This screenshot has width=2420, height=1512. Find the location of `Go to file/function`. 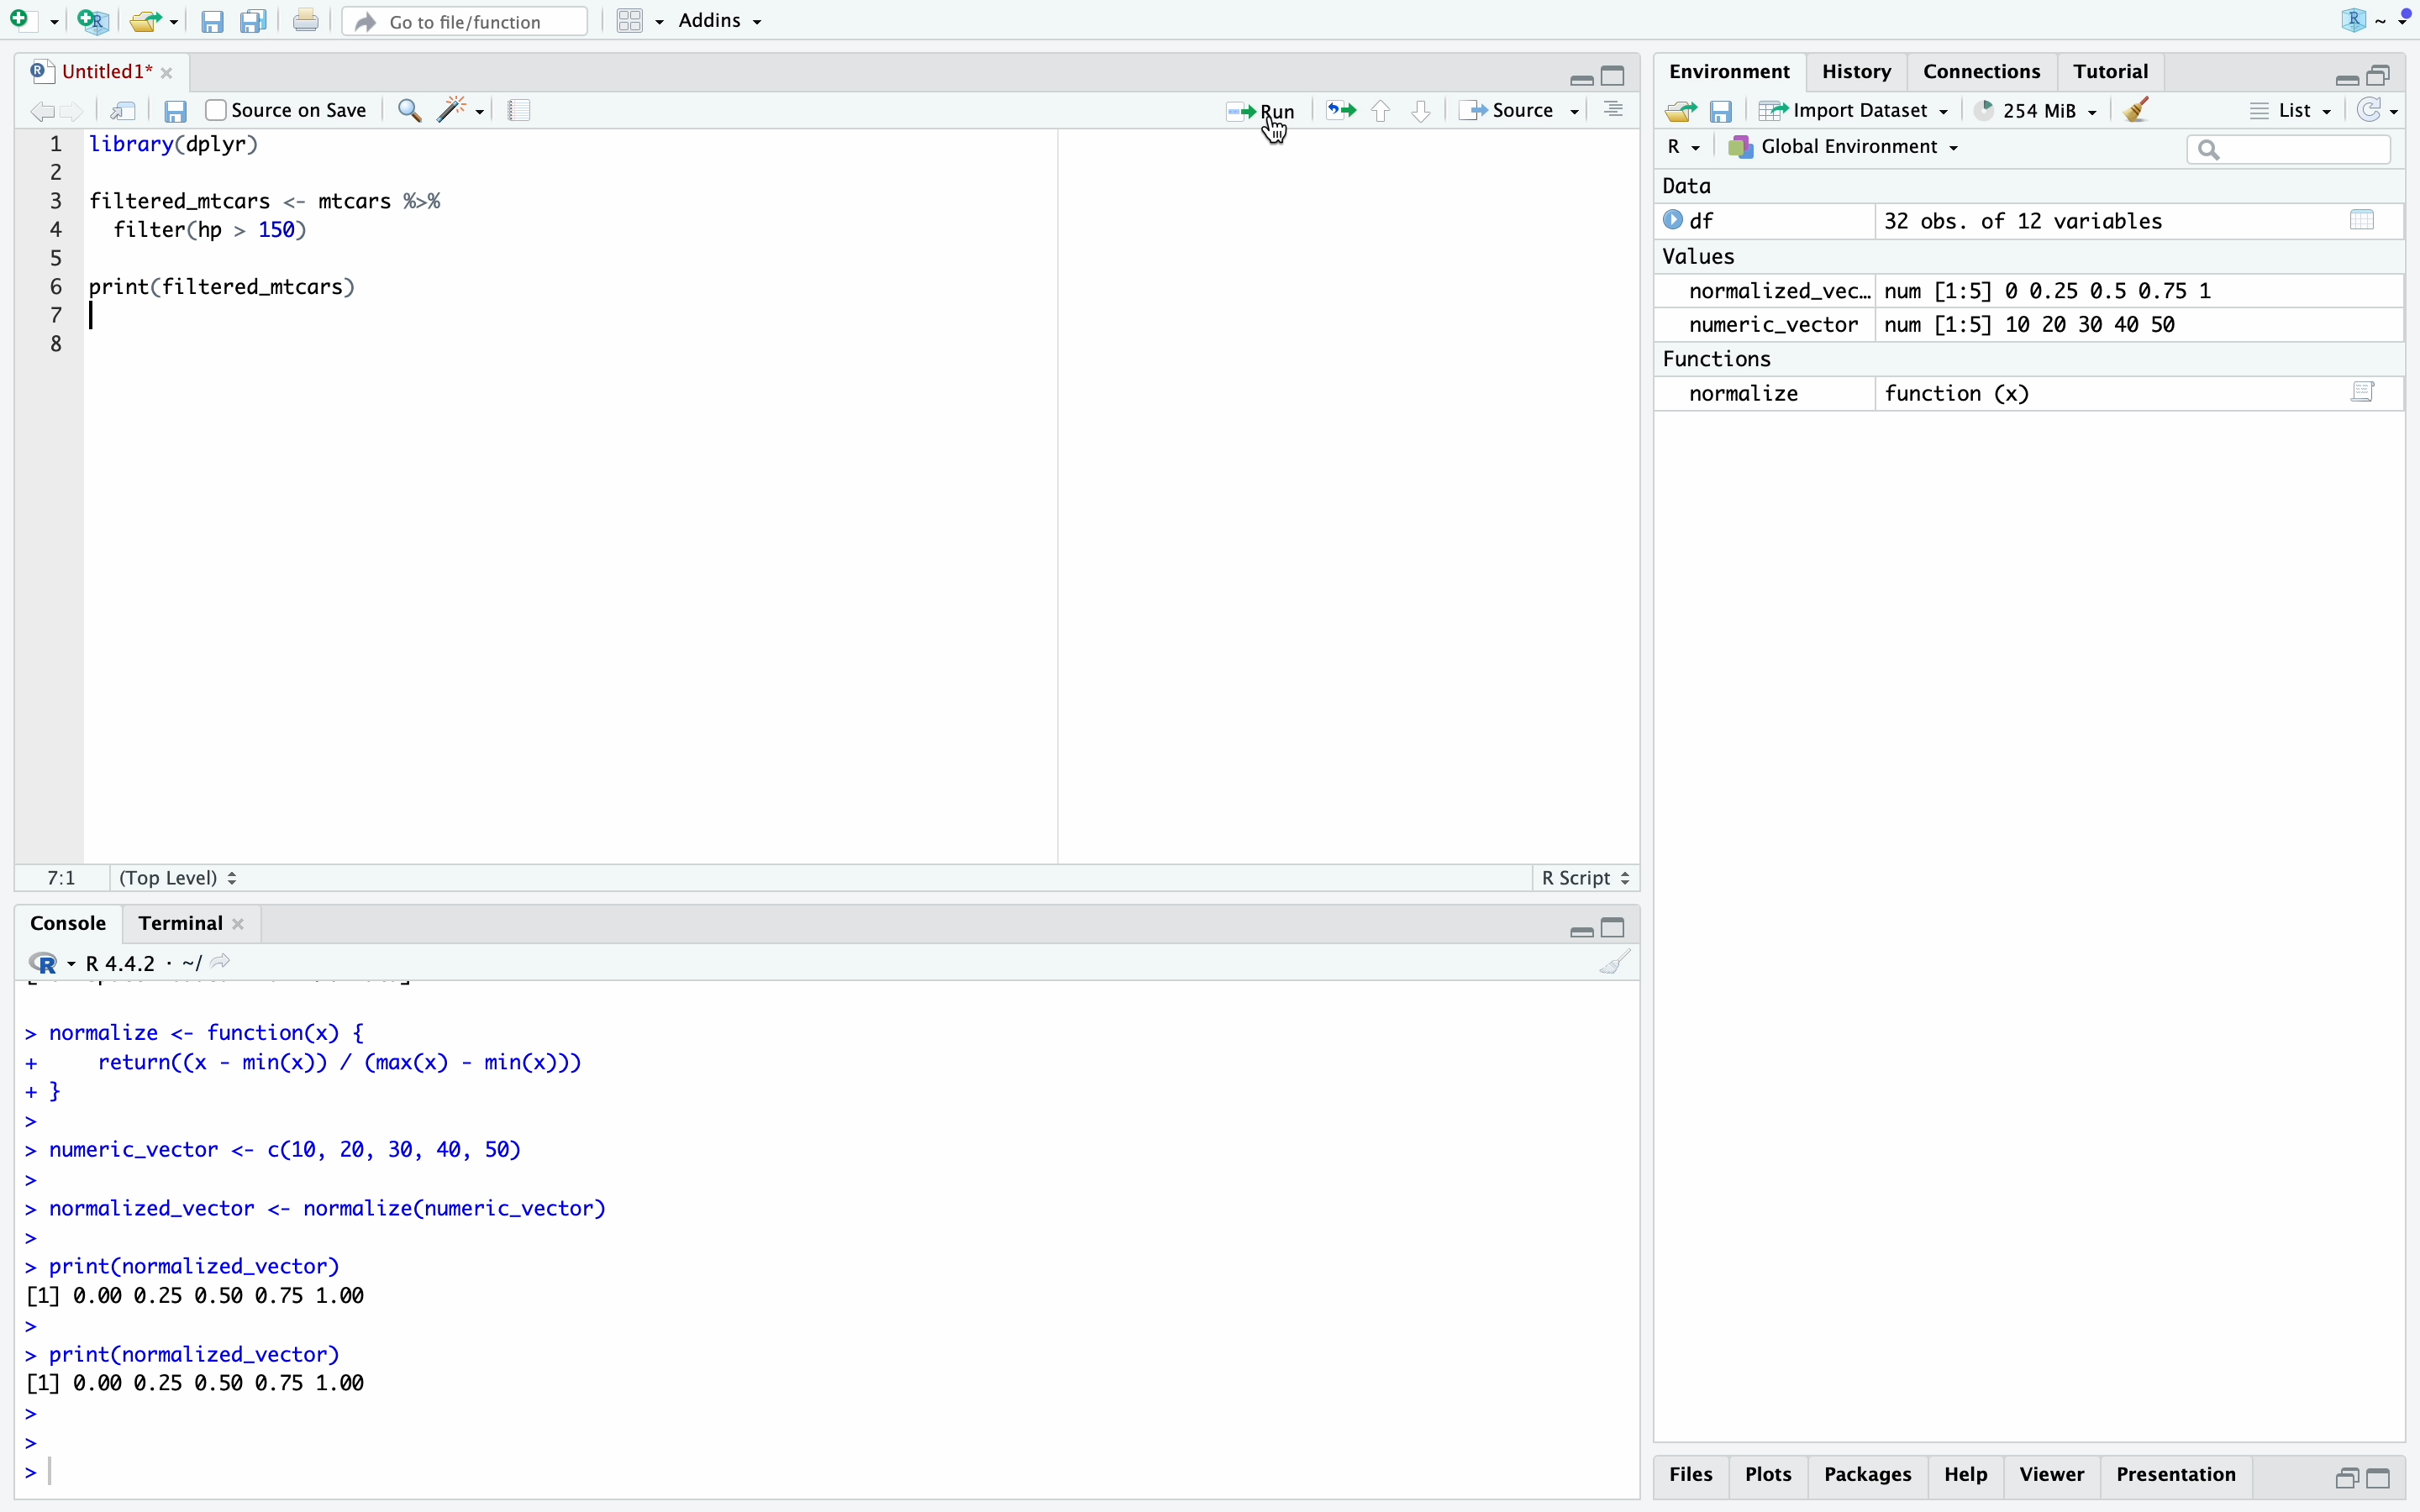

Go to file/function is located at coordinates (465, 22).